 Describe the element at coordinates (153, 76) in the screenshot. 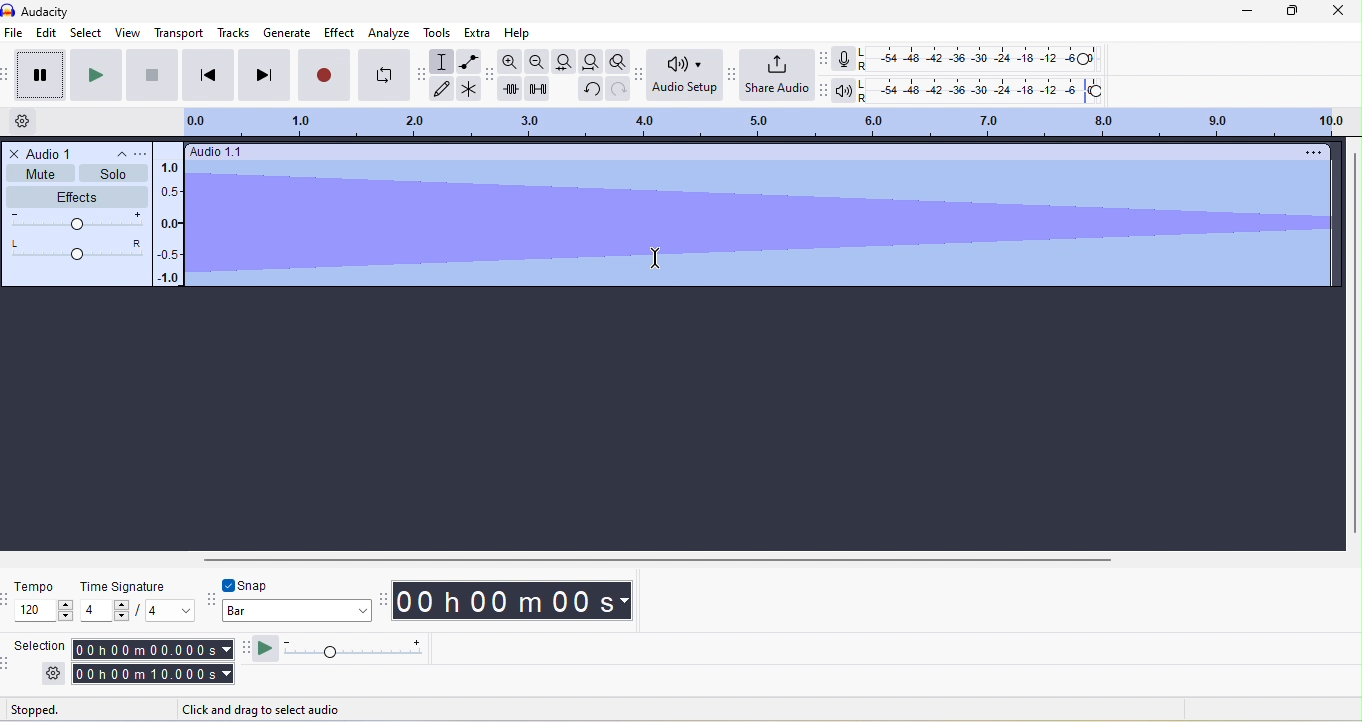

I see `stop` at that location.